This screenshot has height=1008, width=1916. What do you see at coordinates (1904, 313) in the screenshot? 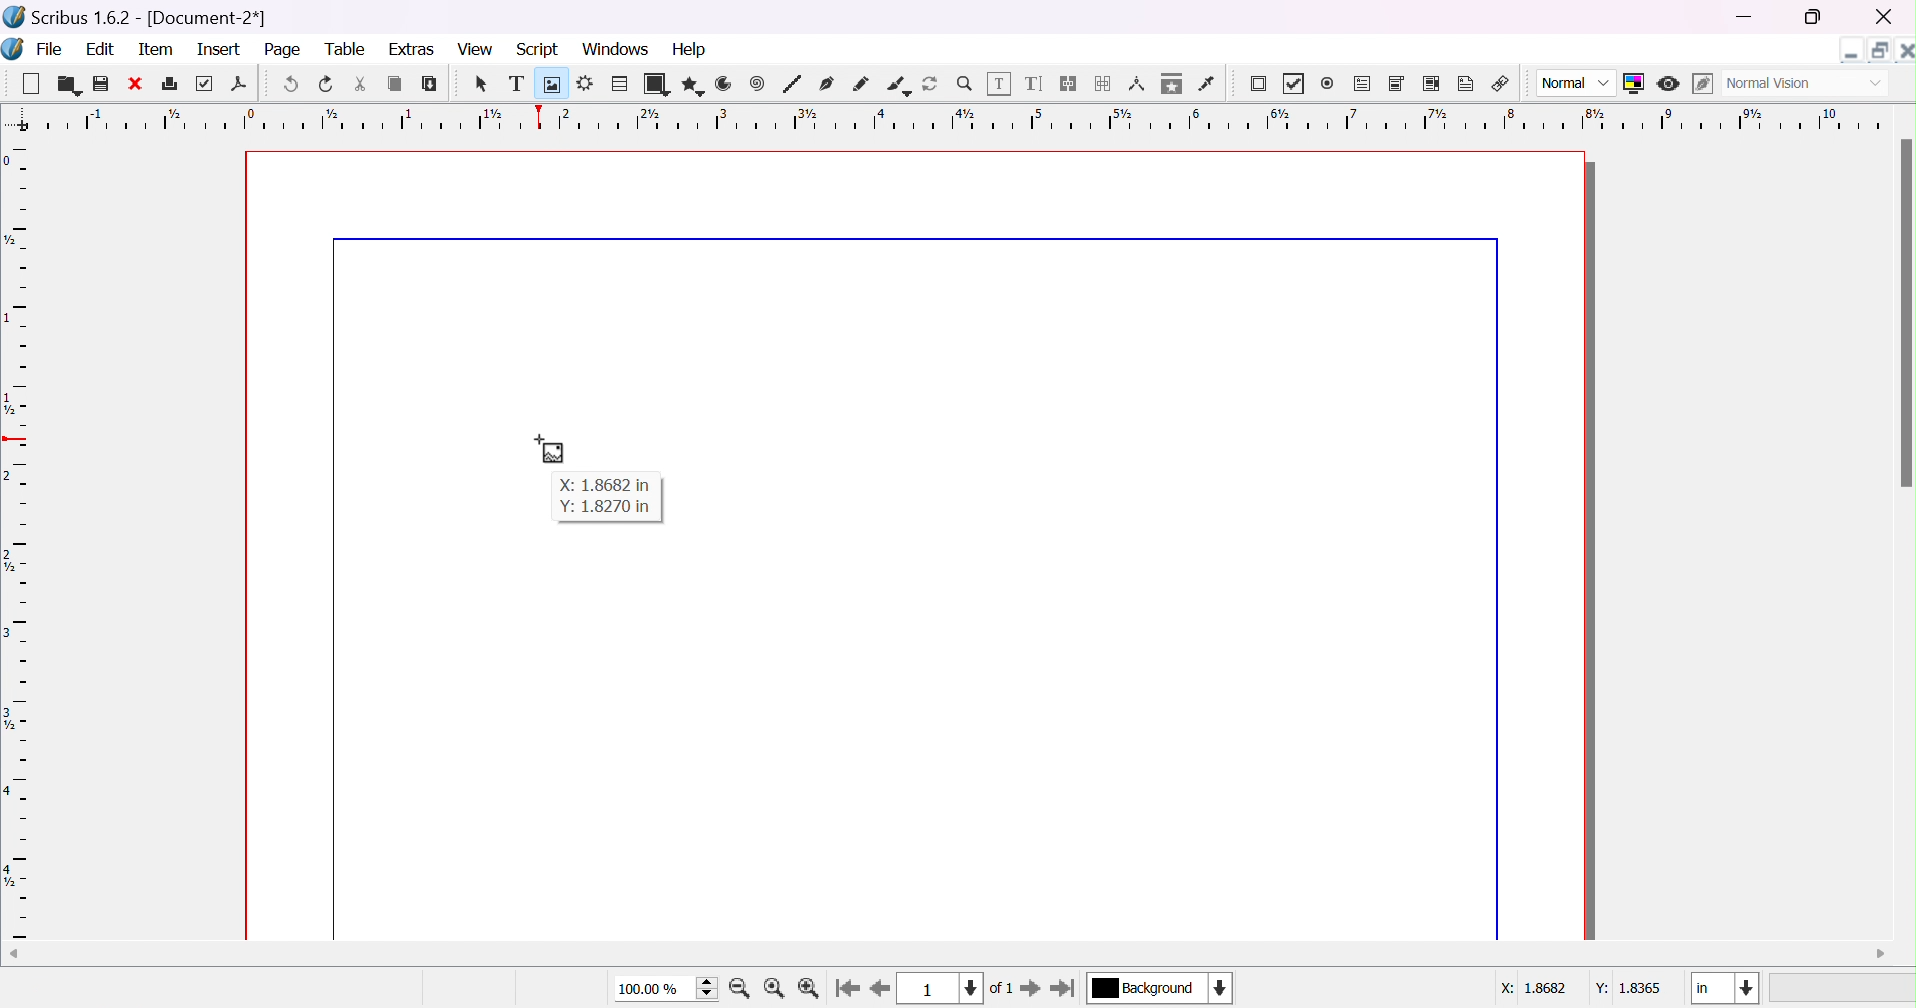
I see `scroll bar` at bounding box center [1904, 313].